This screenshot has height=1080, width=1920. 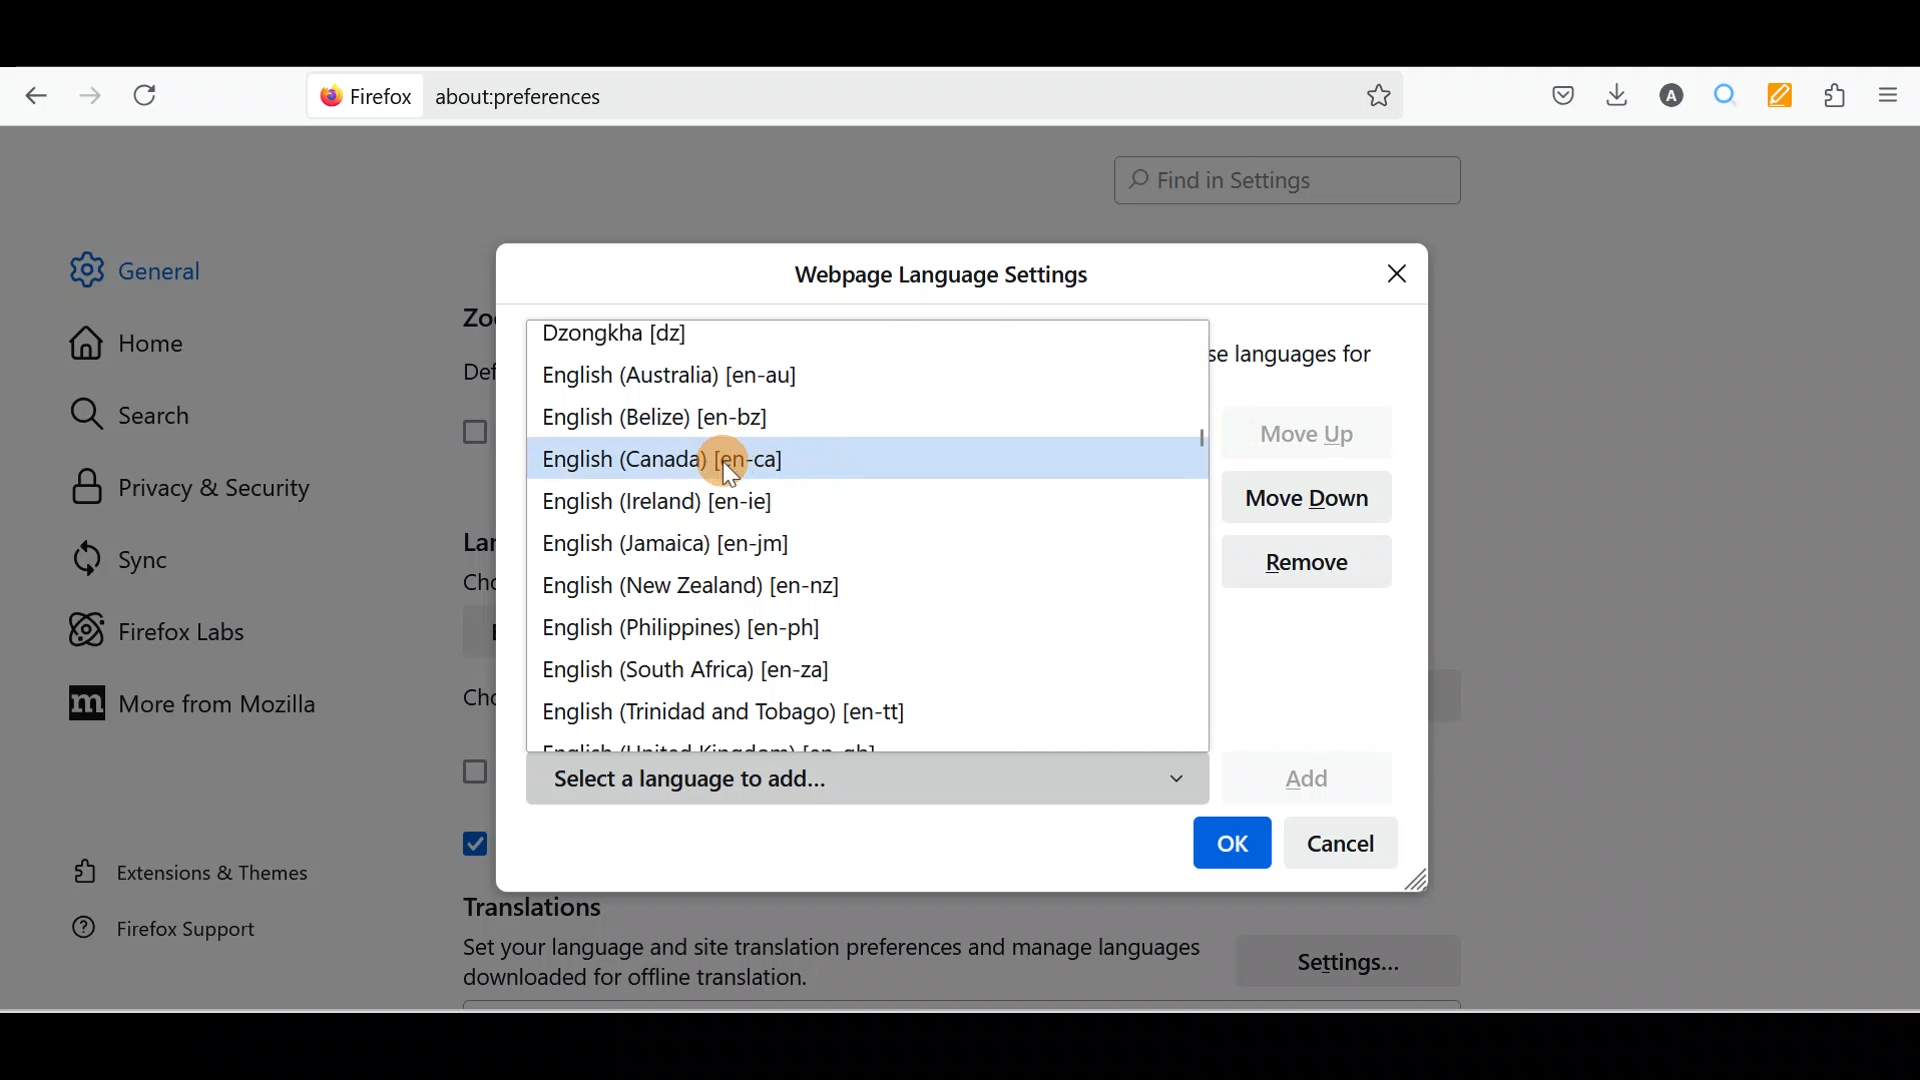 I want to click on English (Jamaica) [en-jm], so click(x=670, y=545).